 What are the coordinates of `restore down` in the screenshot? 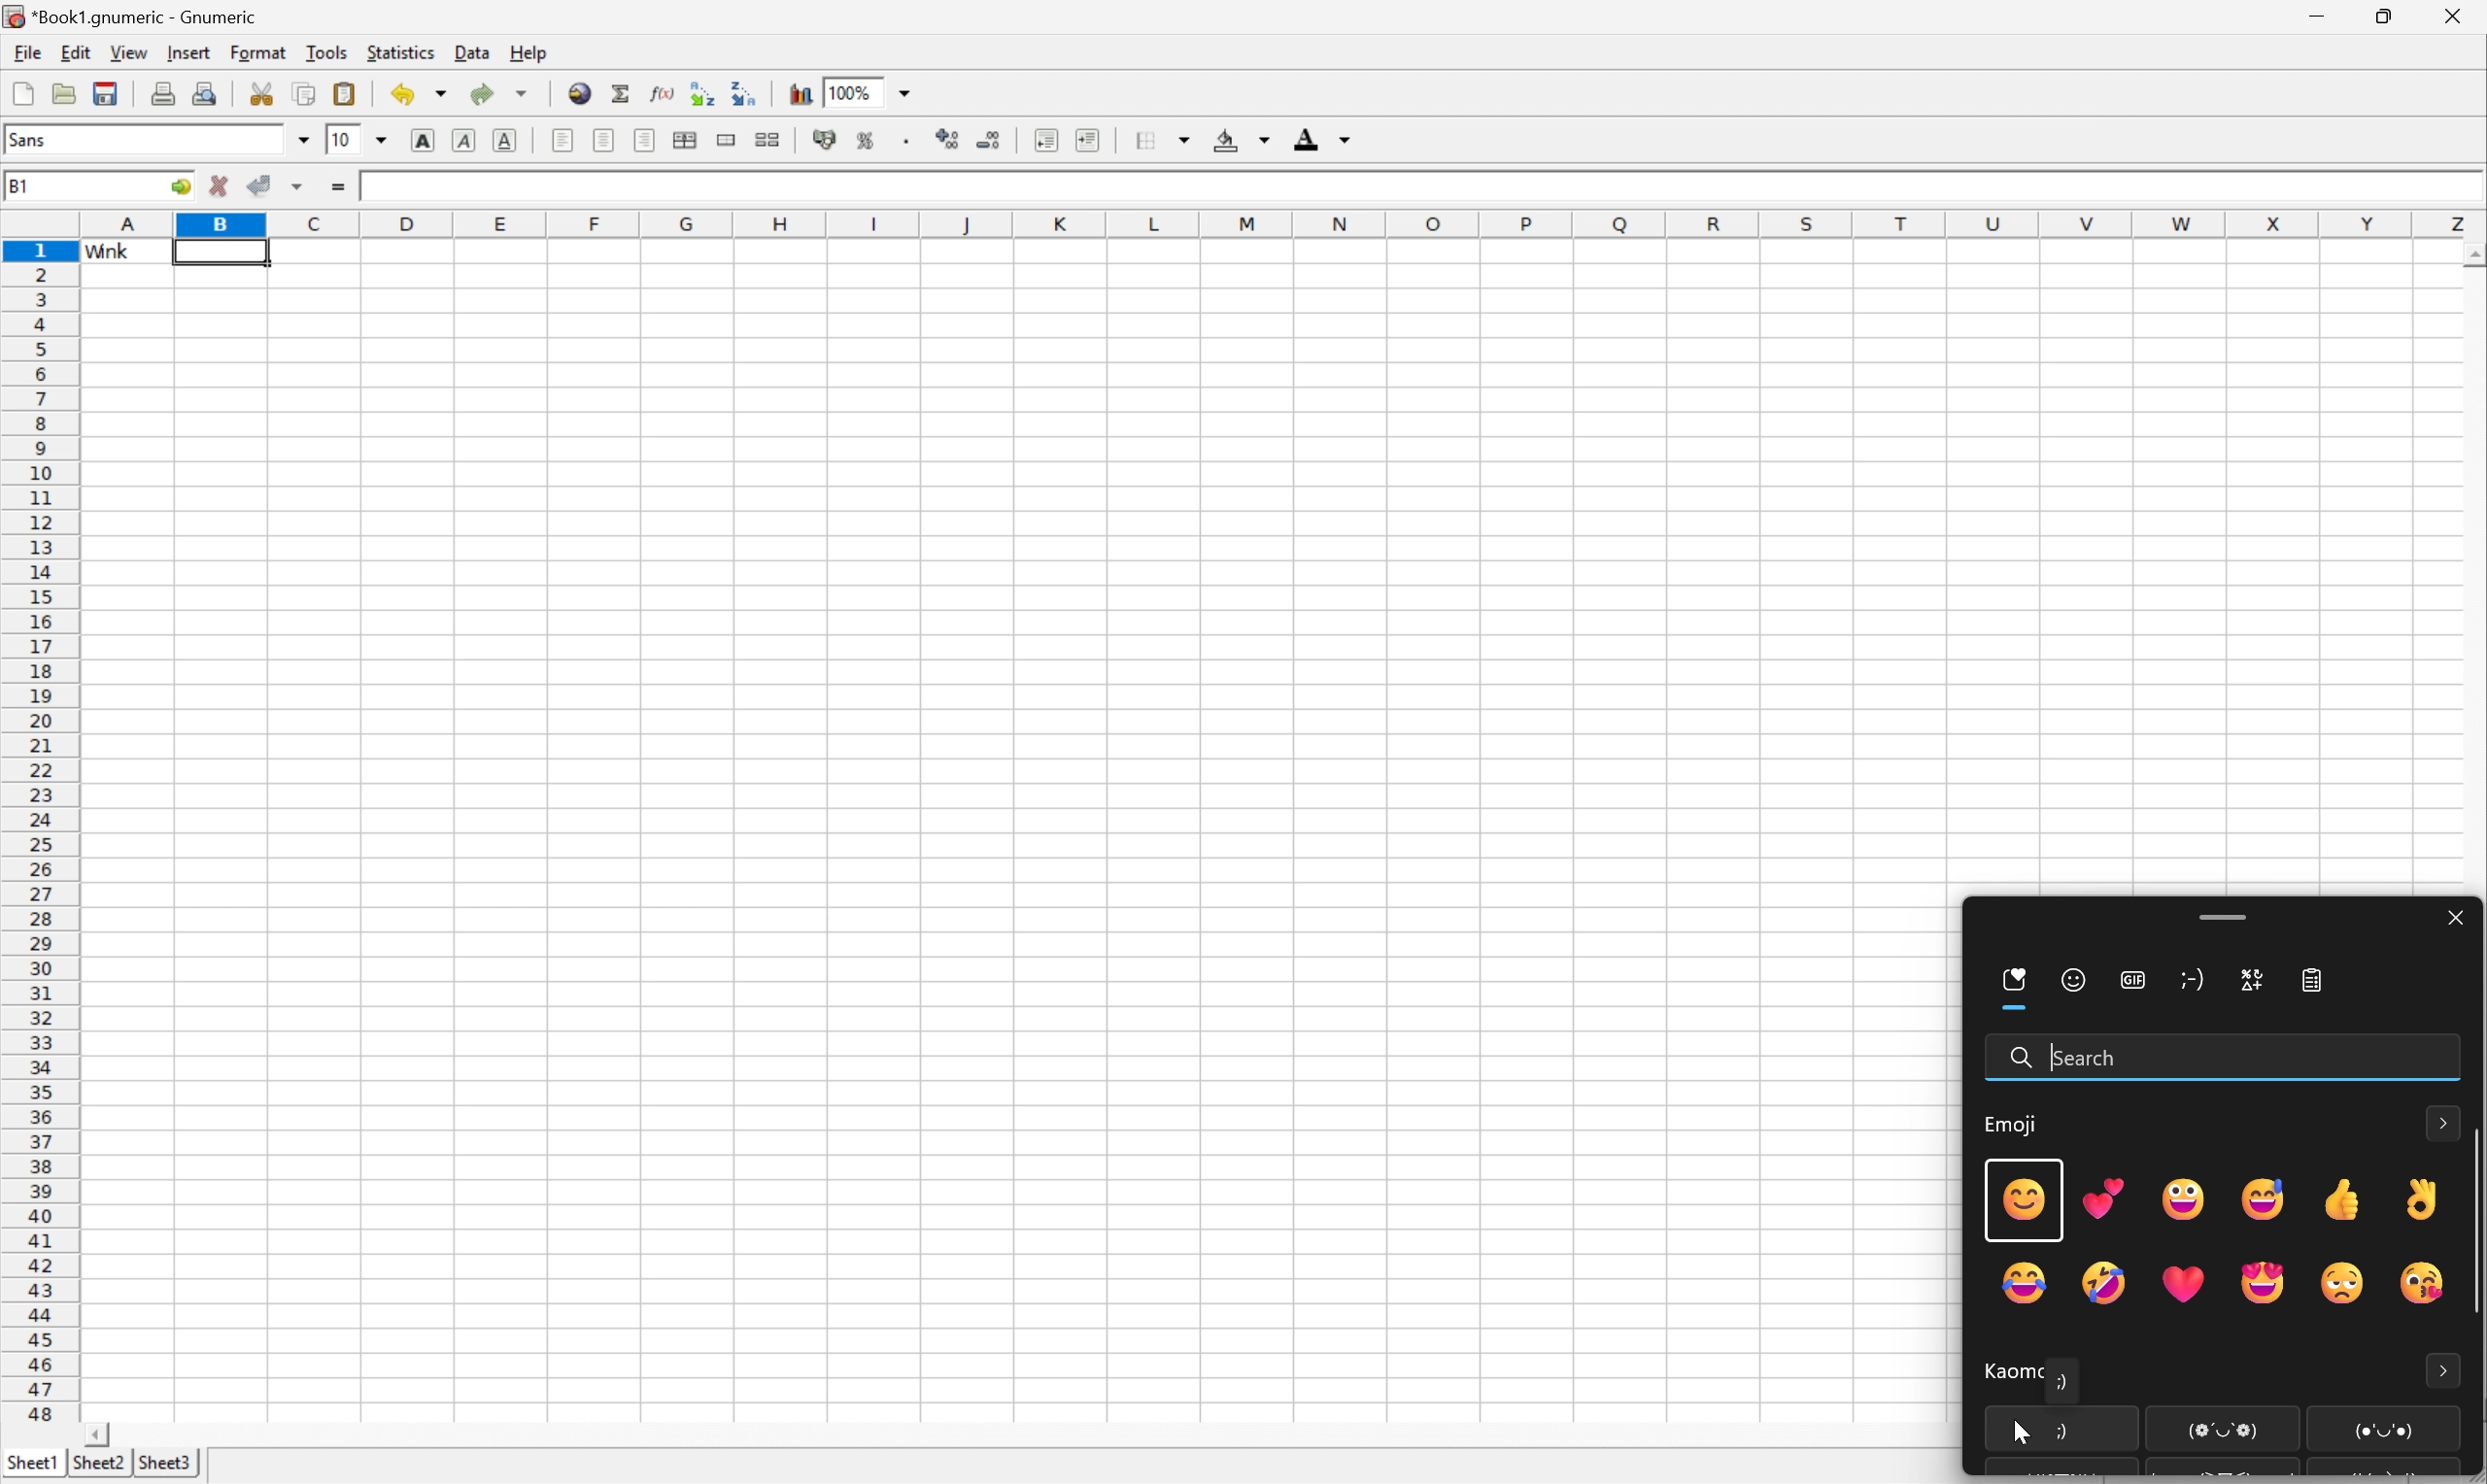 It's located at (2388, 17).